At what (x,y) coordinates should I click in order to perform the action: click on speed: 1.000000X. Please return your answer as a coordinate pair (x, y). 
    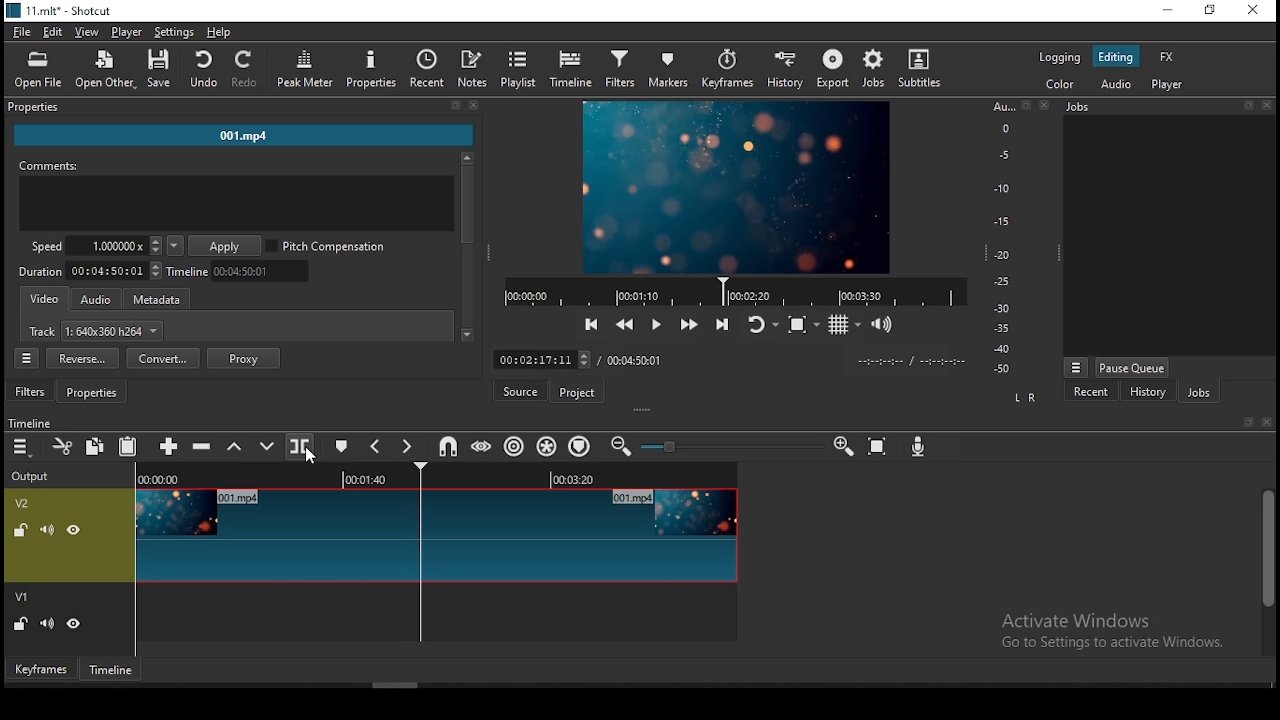
    Looking at the image, I should click on (90, 246).